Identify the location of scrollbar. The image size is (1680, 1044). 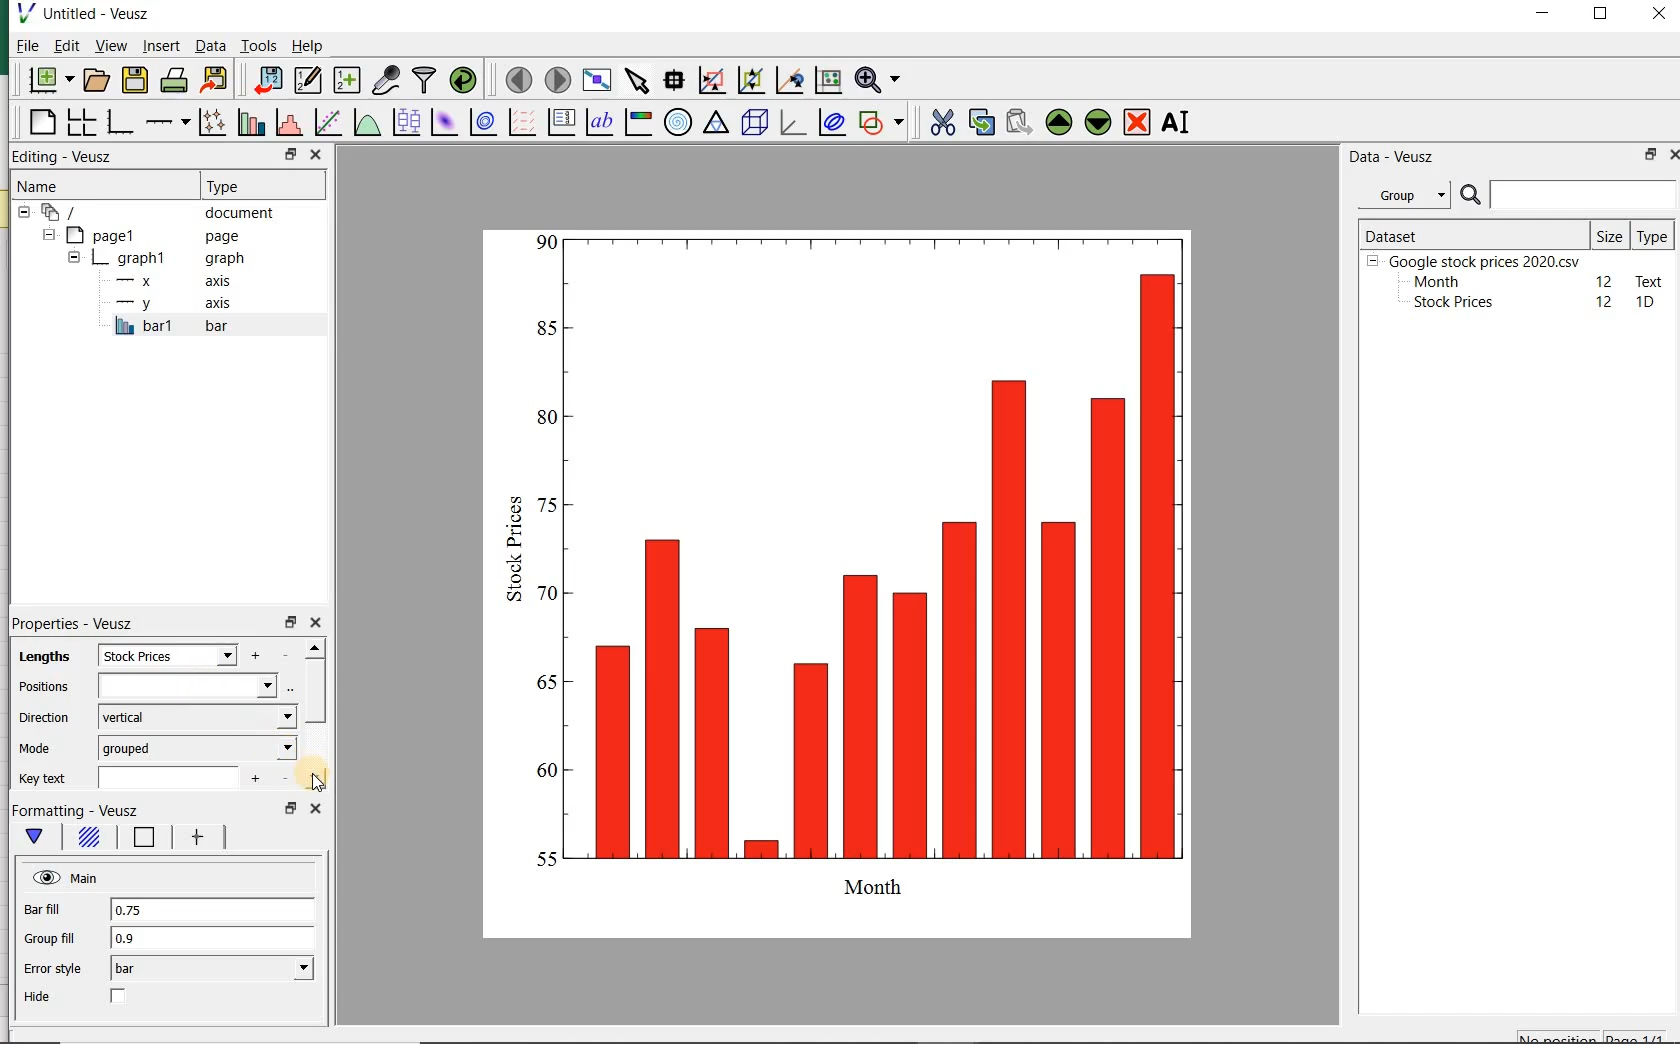
(314, 716).